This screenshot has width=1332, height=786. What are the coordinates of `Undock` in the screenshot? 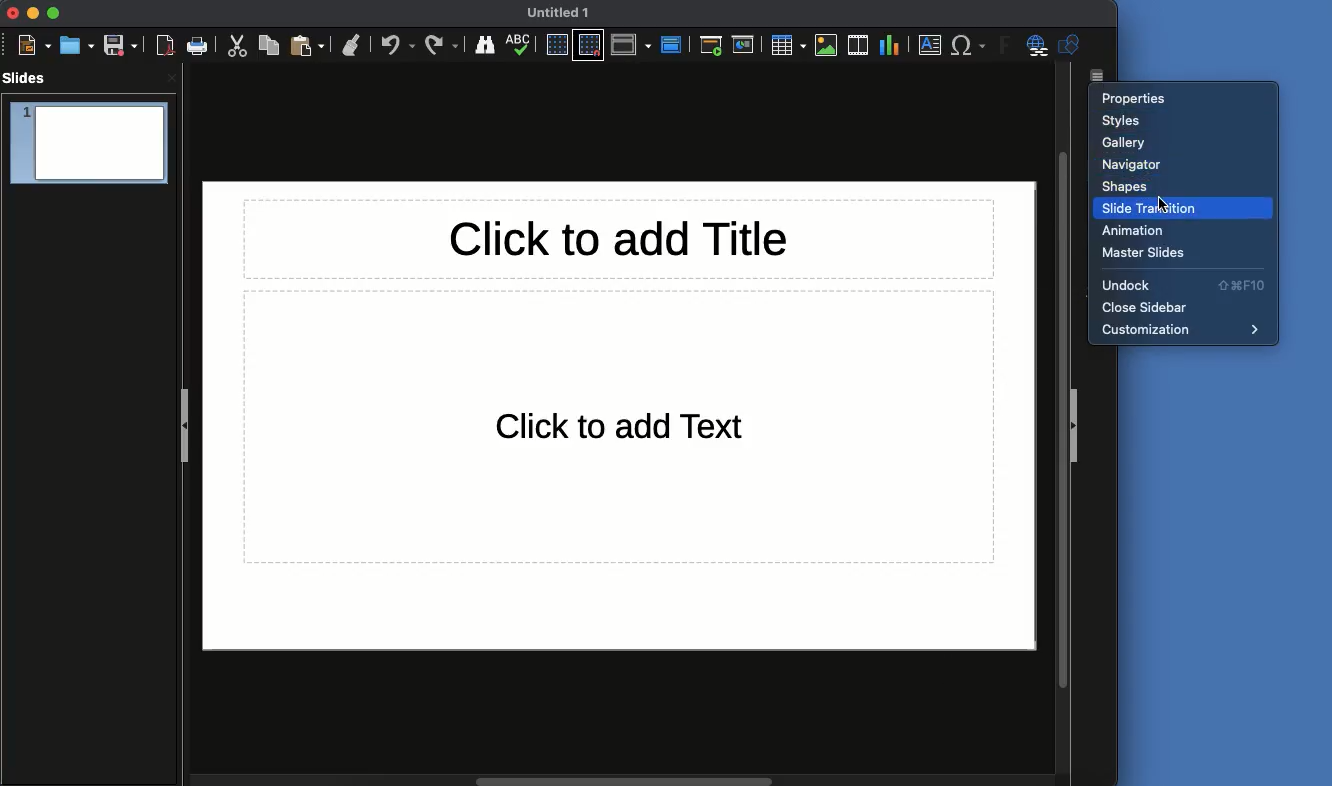 It's located at (1146, 286).